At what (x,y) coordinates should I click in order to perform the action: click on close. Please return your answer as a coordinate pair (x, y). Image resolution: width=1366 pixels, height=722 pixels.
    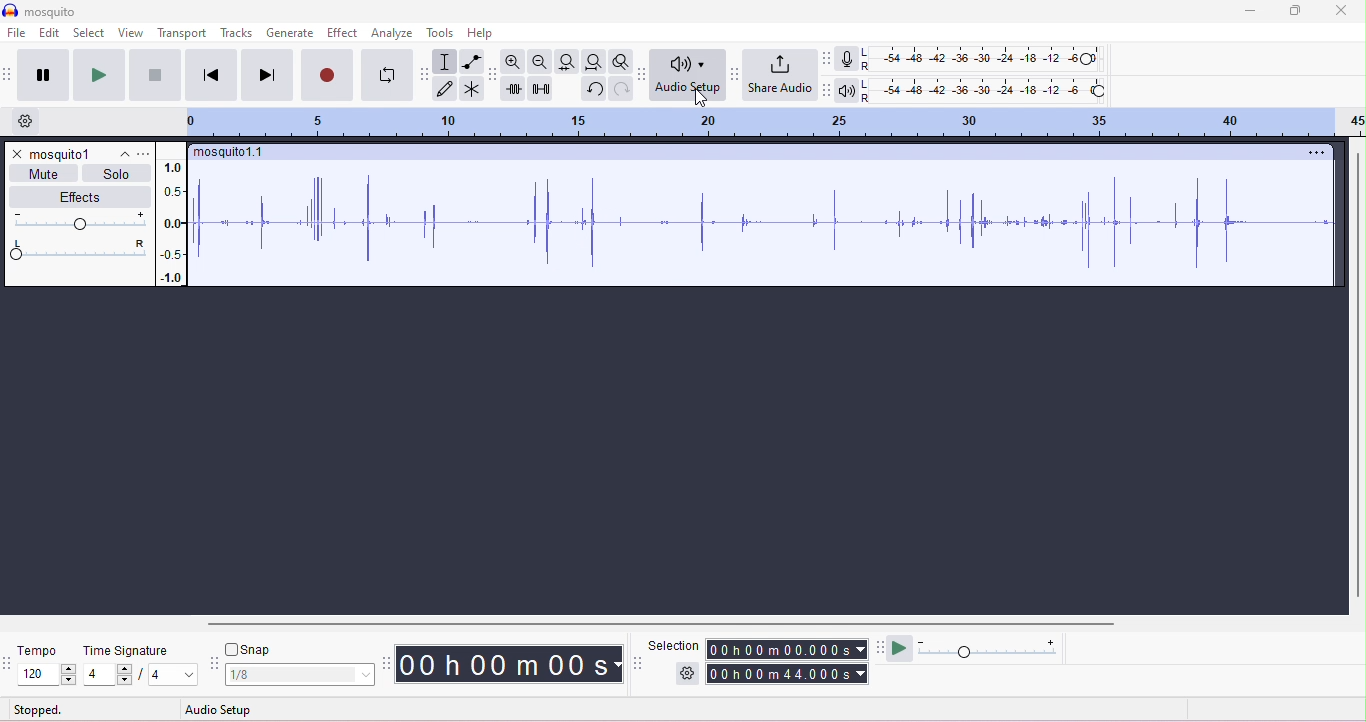
    Looking at the image, I should click on (16, 154).